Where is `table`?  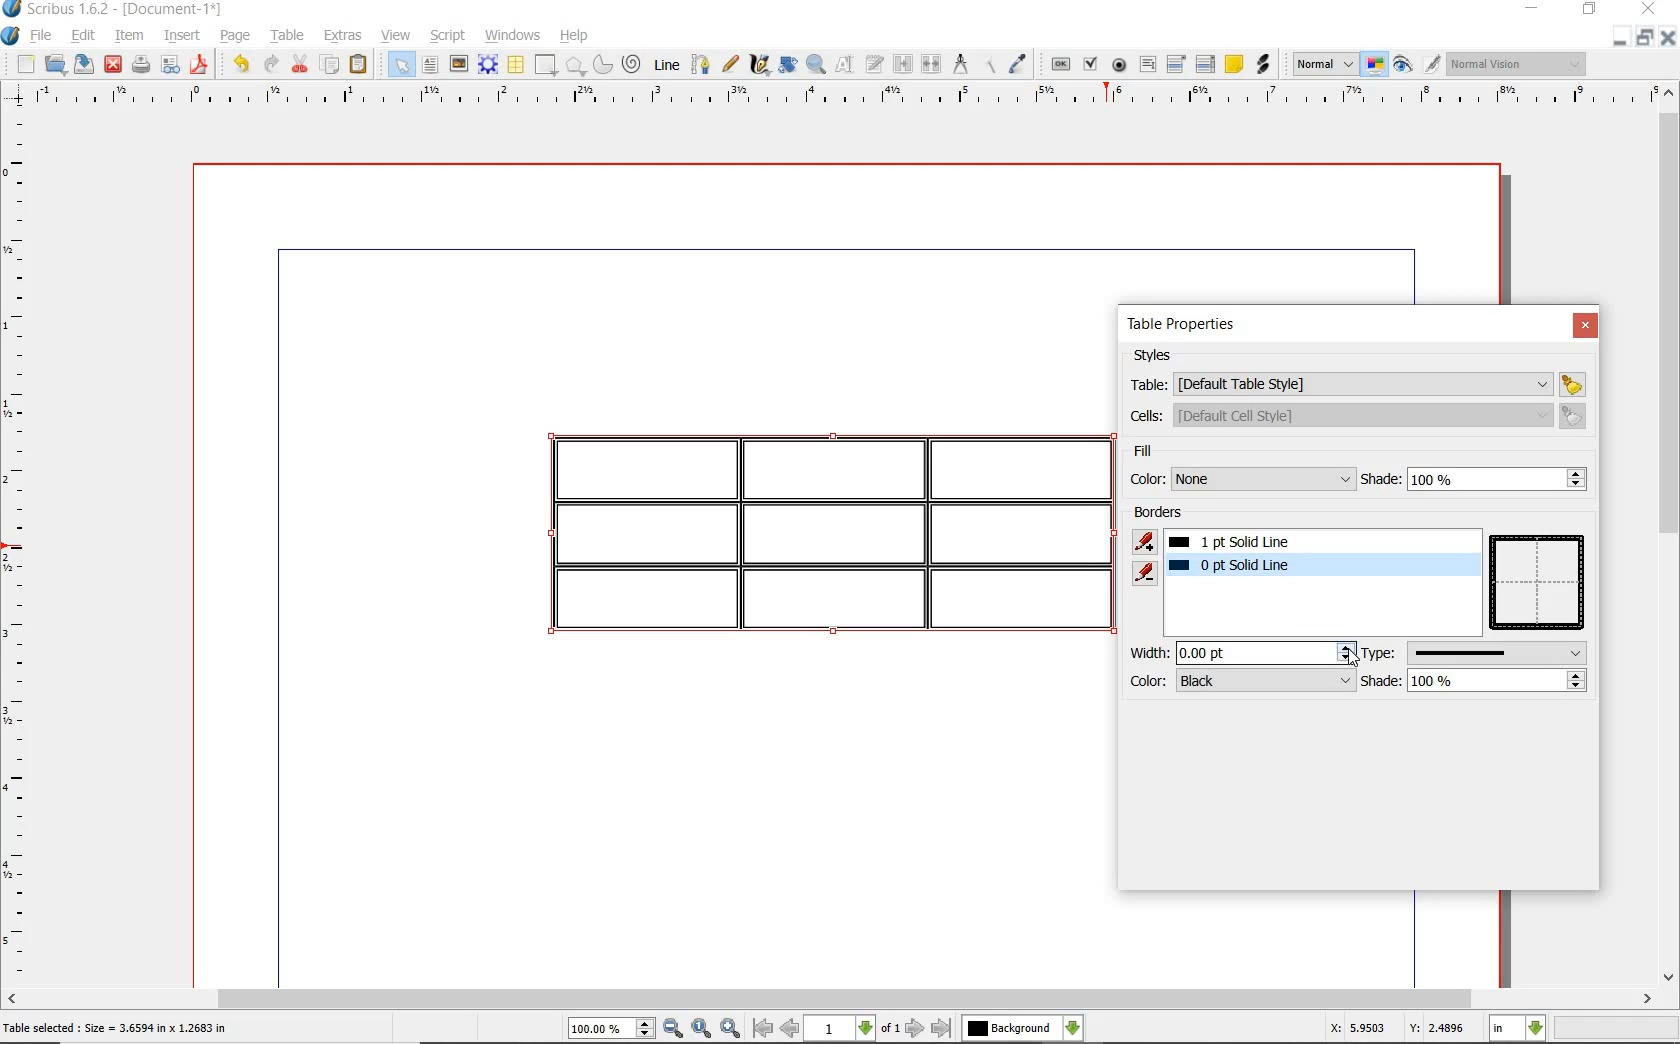 table is located at coordinates (1357, 383).